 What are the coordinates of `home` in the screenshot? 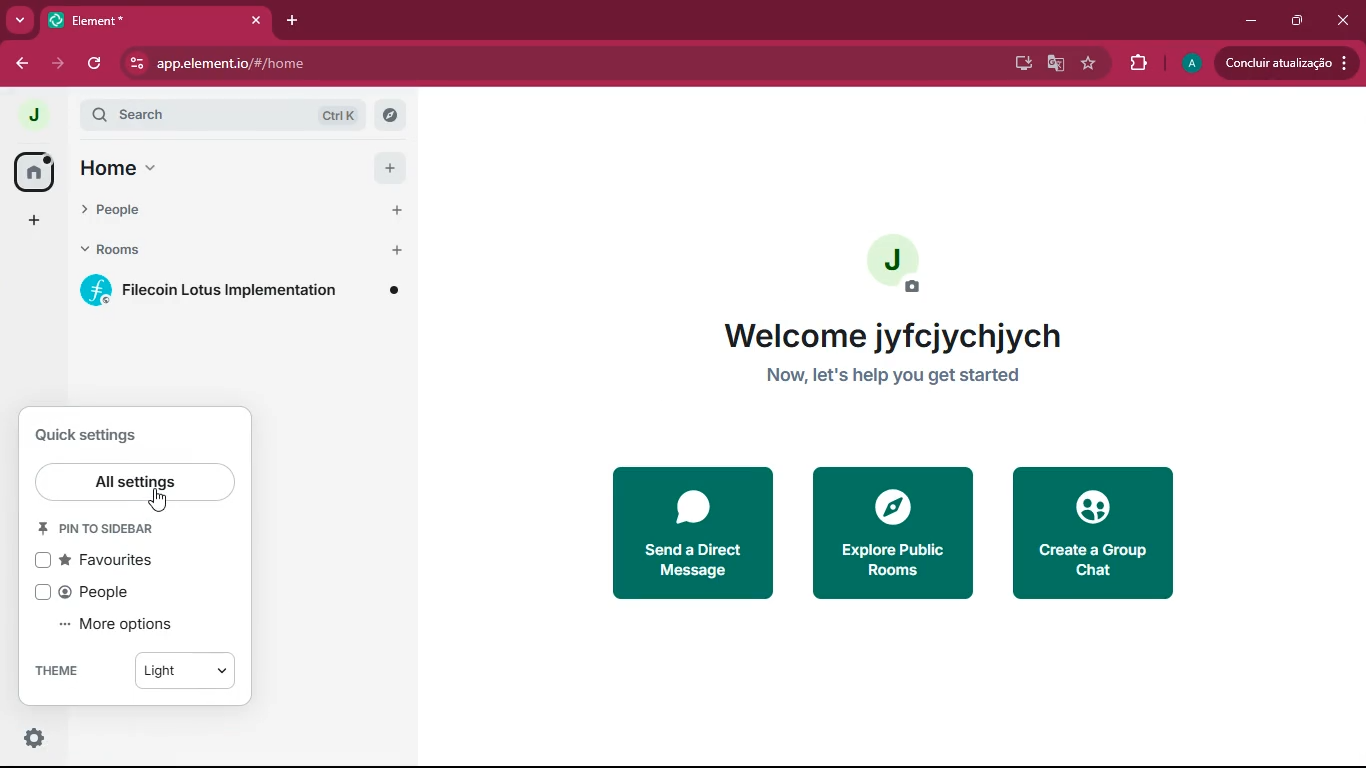 It's located at (203, 168).